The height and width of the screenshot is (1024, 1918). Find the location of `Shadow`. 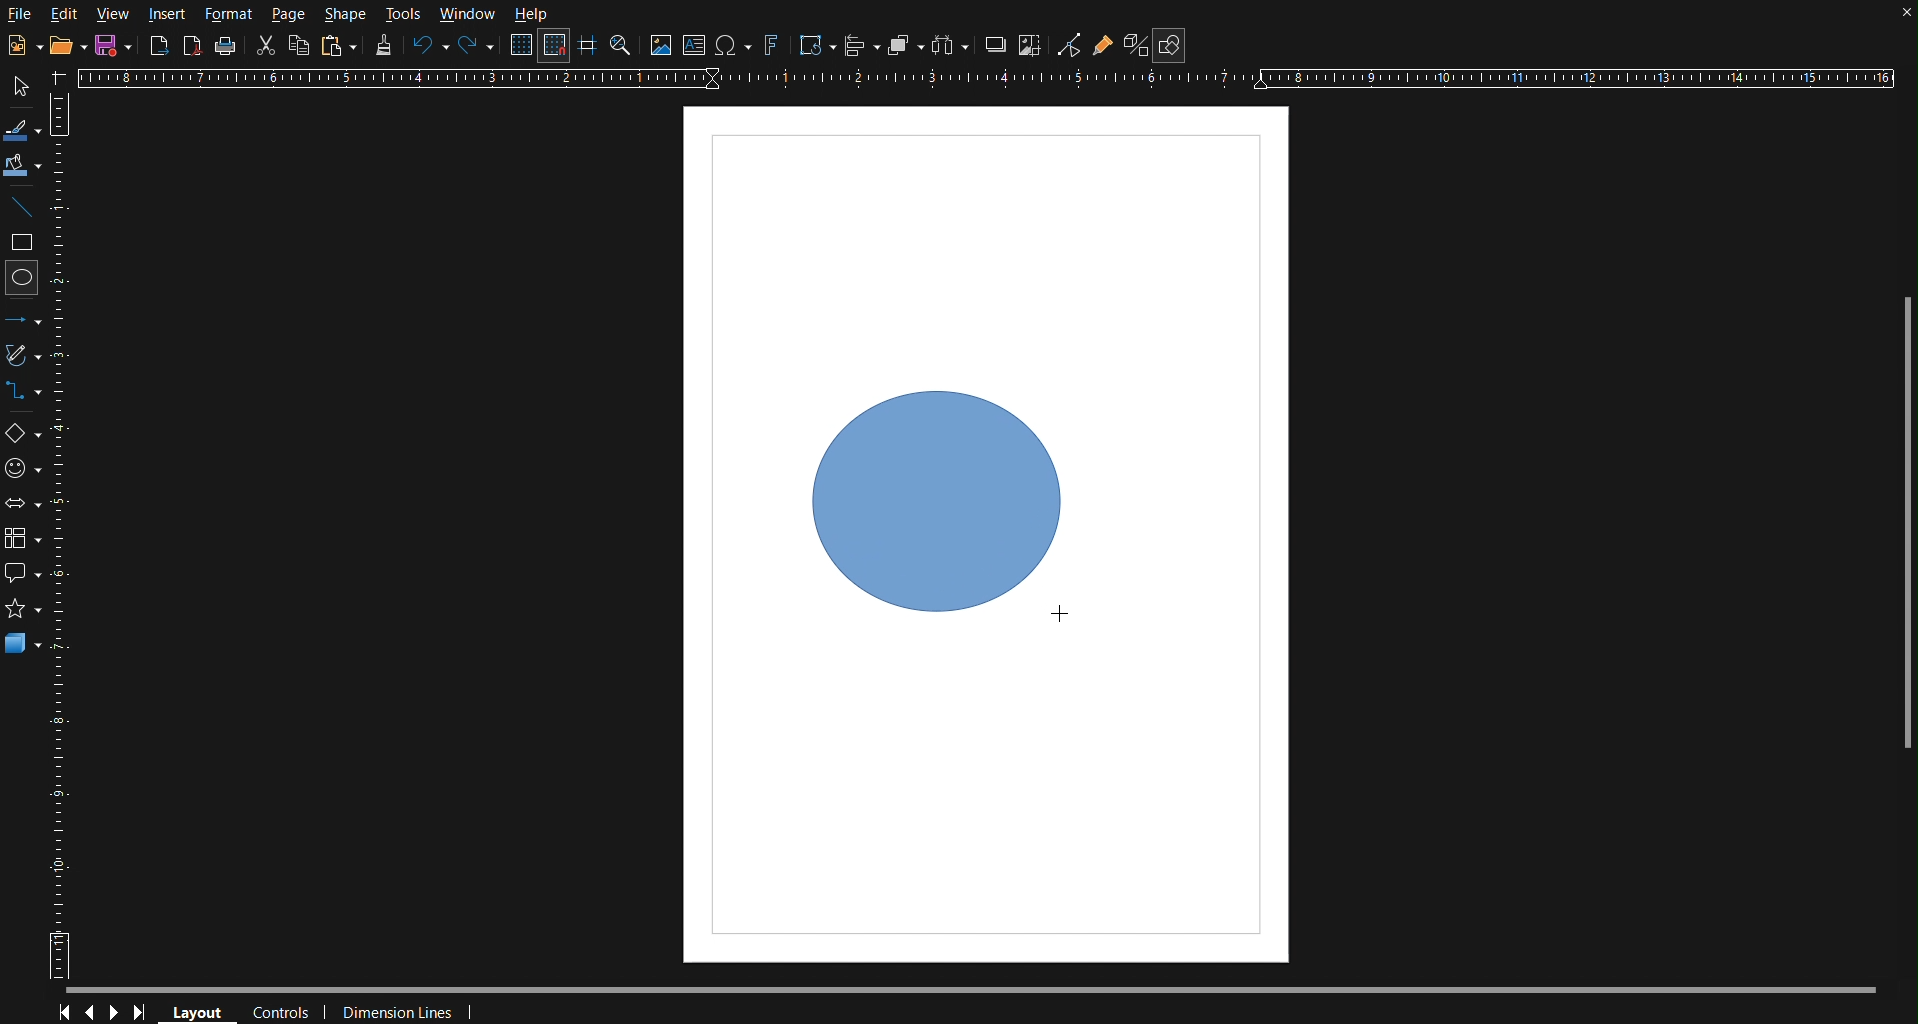

Shadow is located at coordinates (996, 46).